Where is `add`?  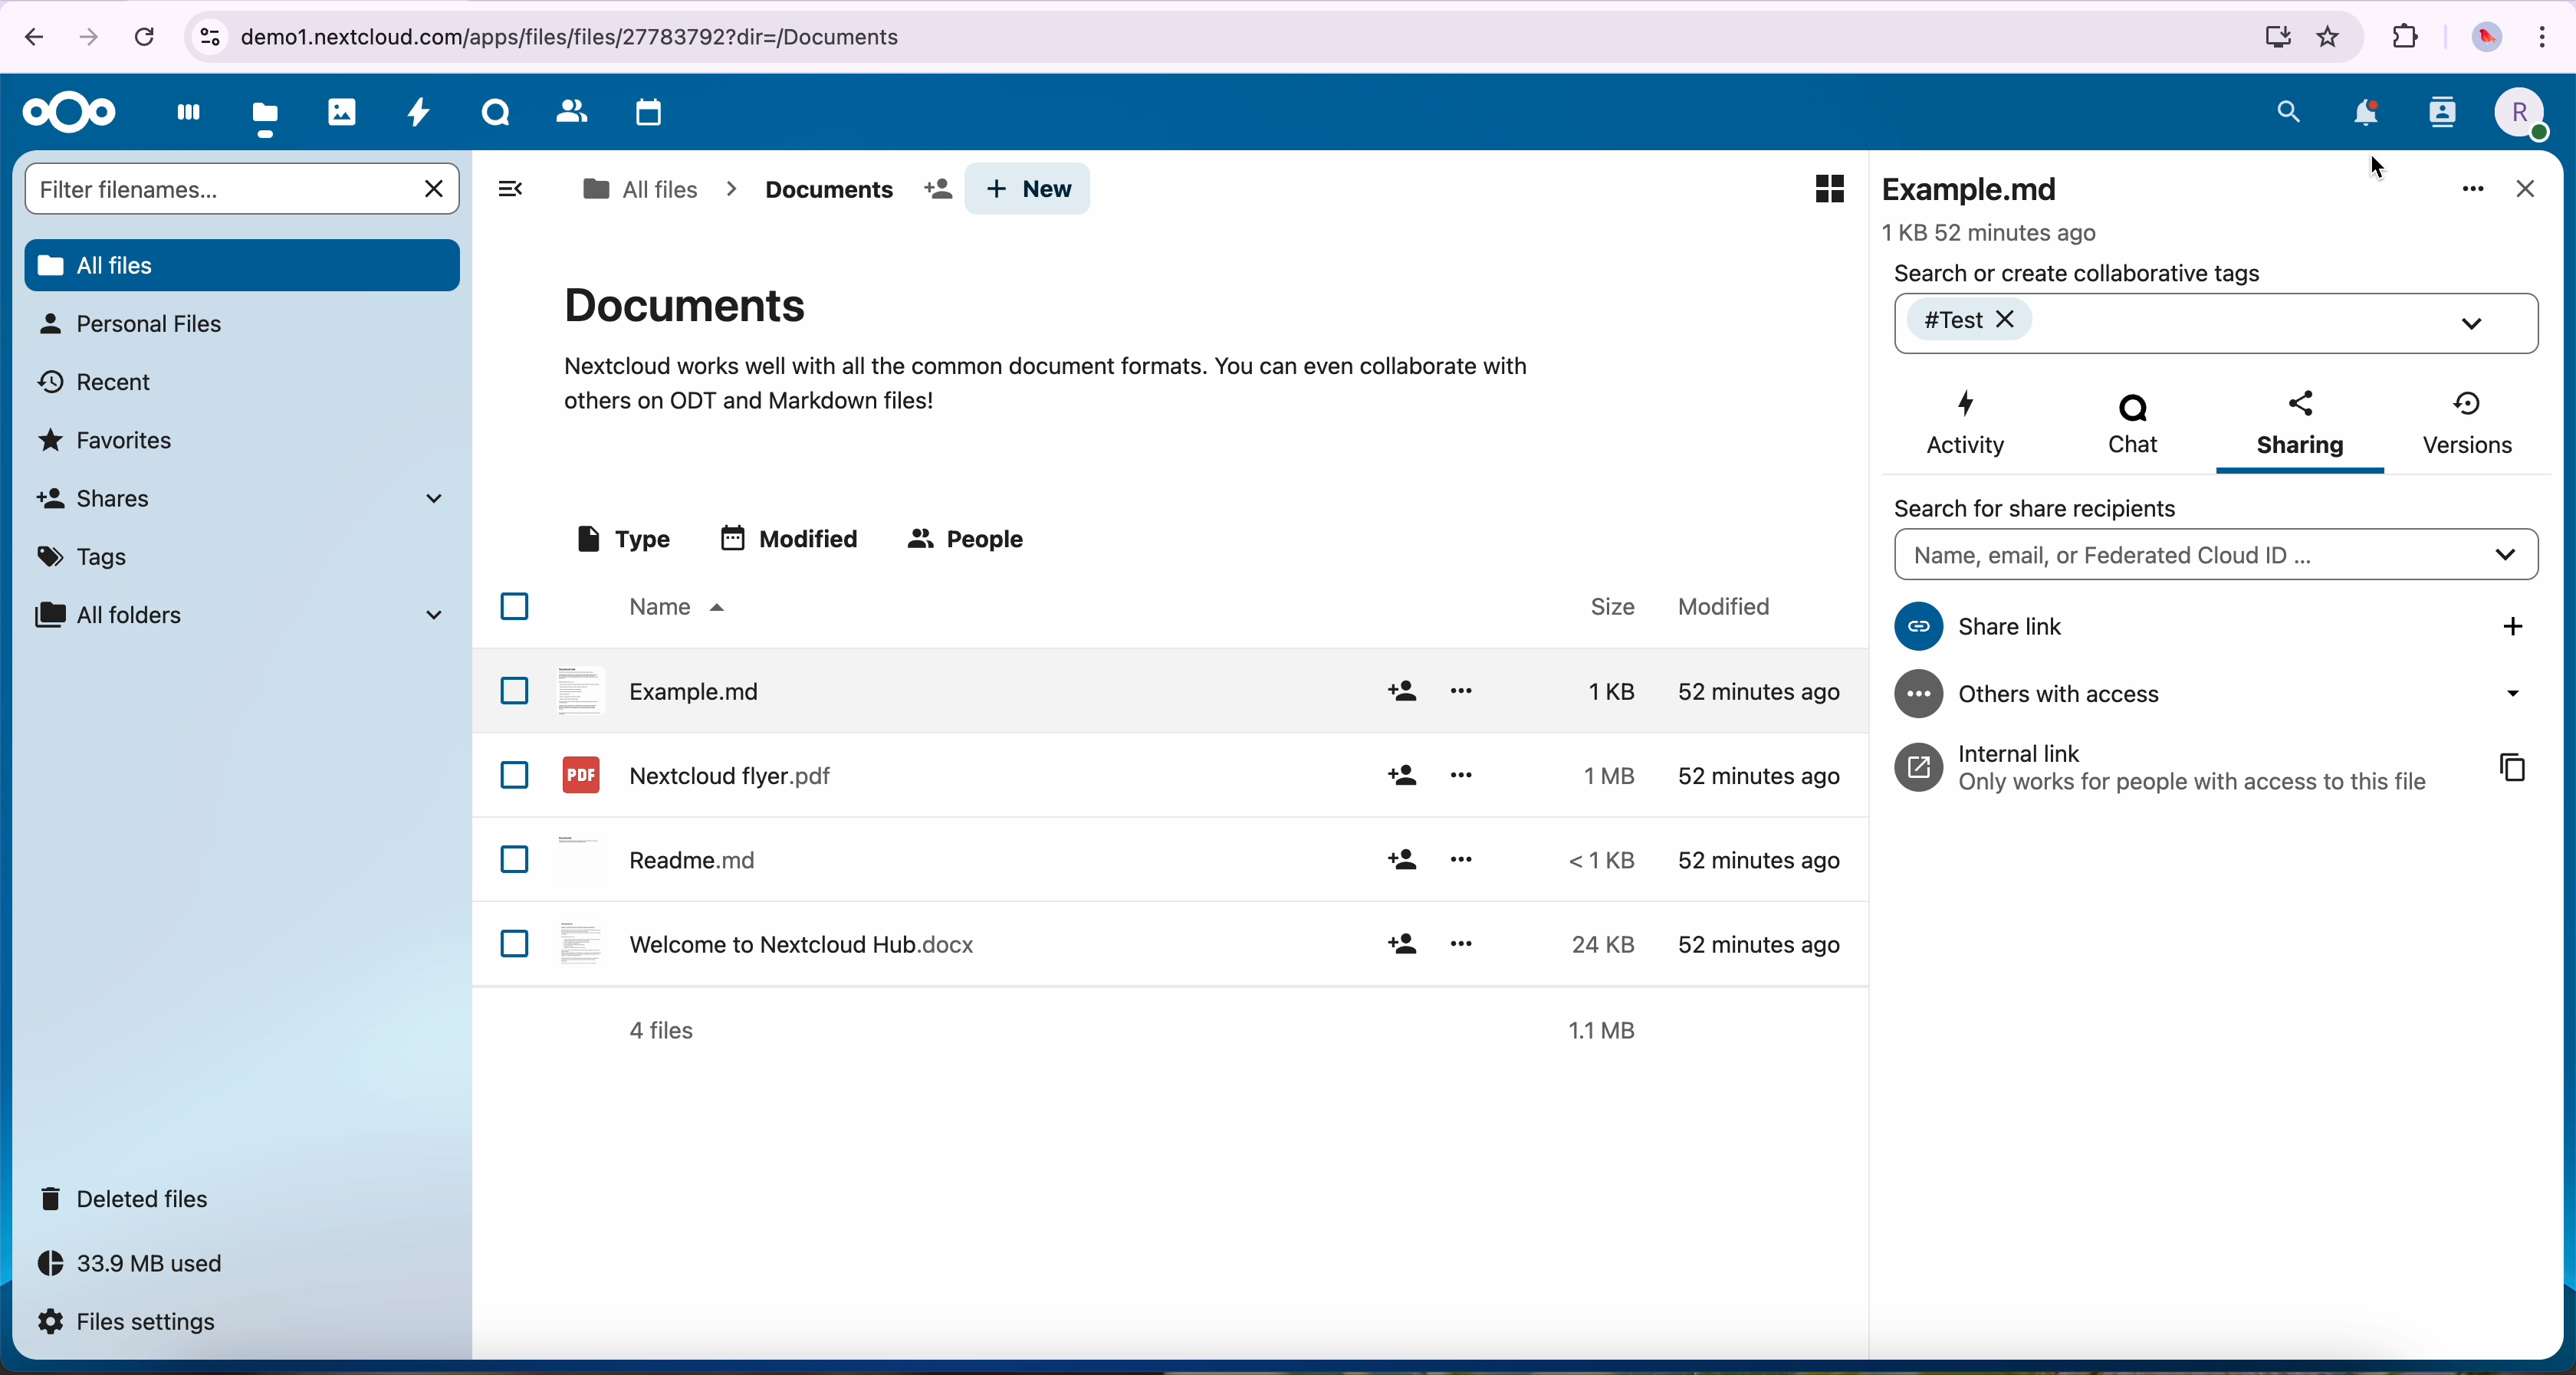
add is located at coordinates (1401, 861).